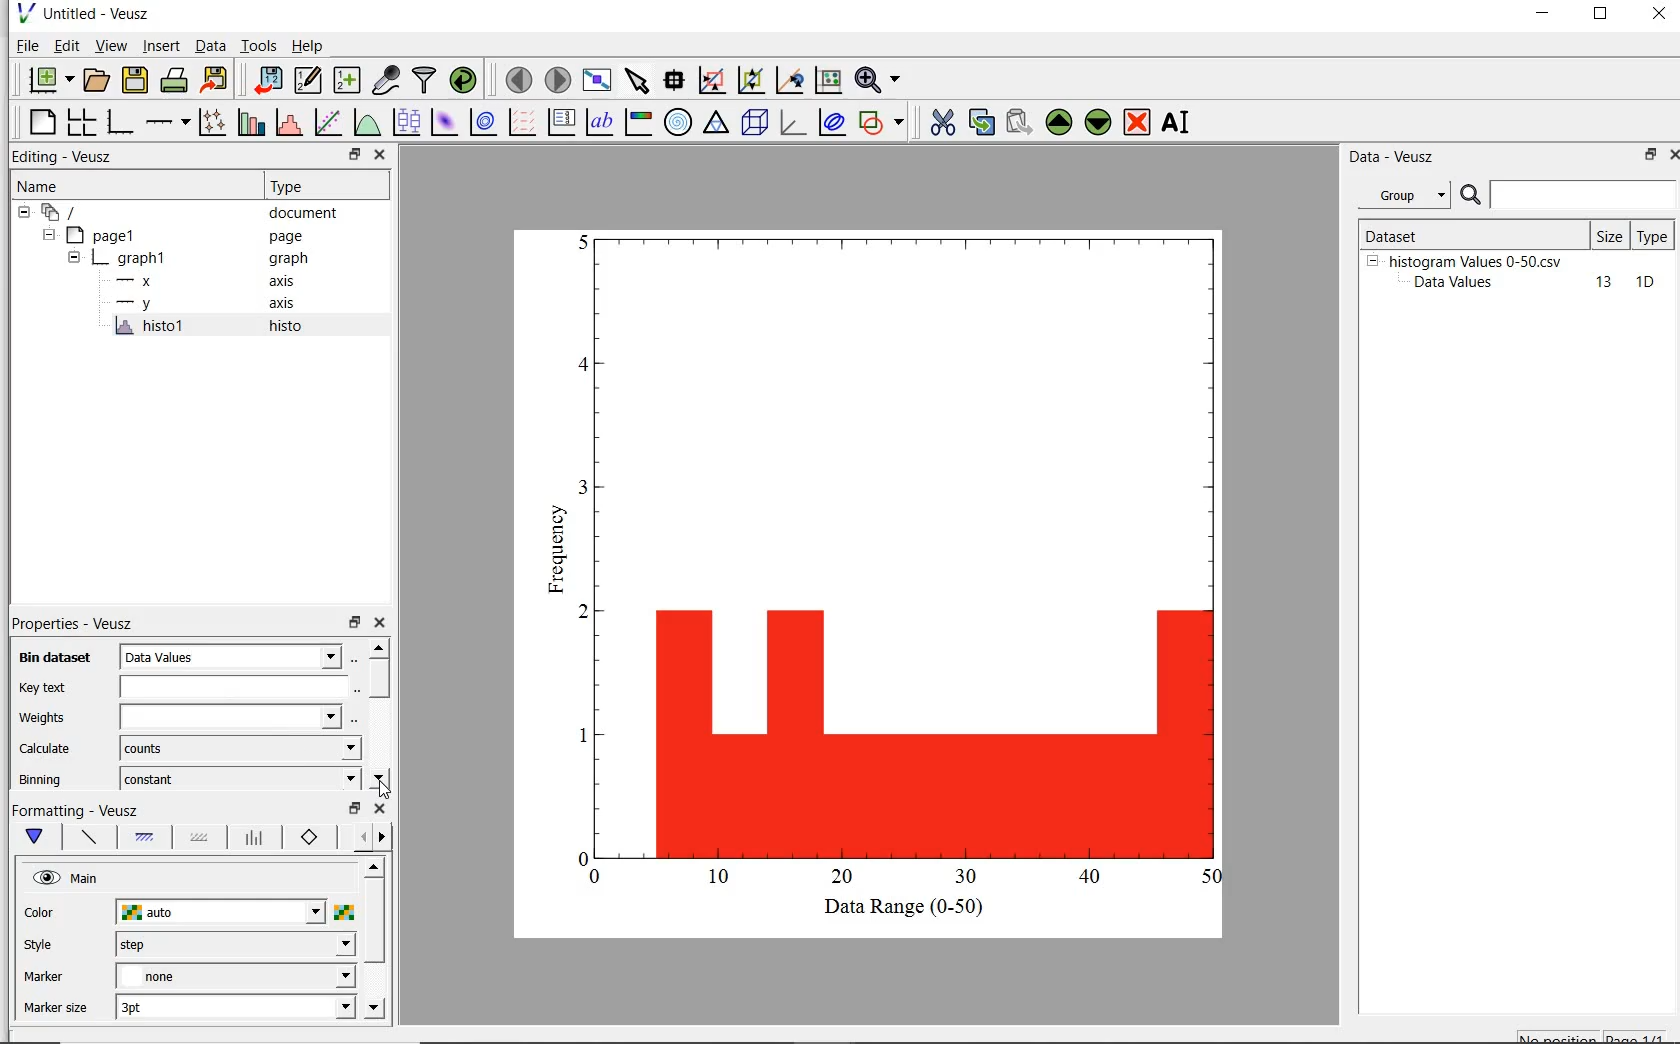  What do you see at coordinates (940, 125) in the screenshot?
I see `cut the the selected widget` at bounding box center [940, 125].